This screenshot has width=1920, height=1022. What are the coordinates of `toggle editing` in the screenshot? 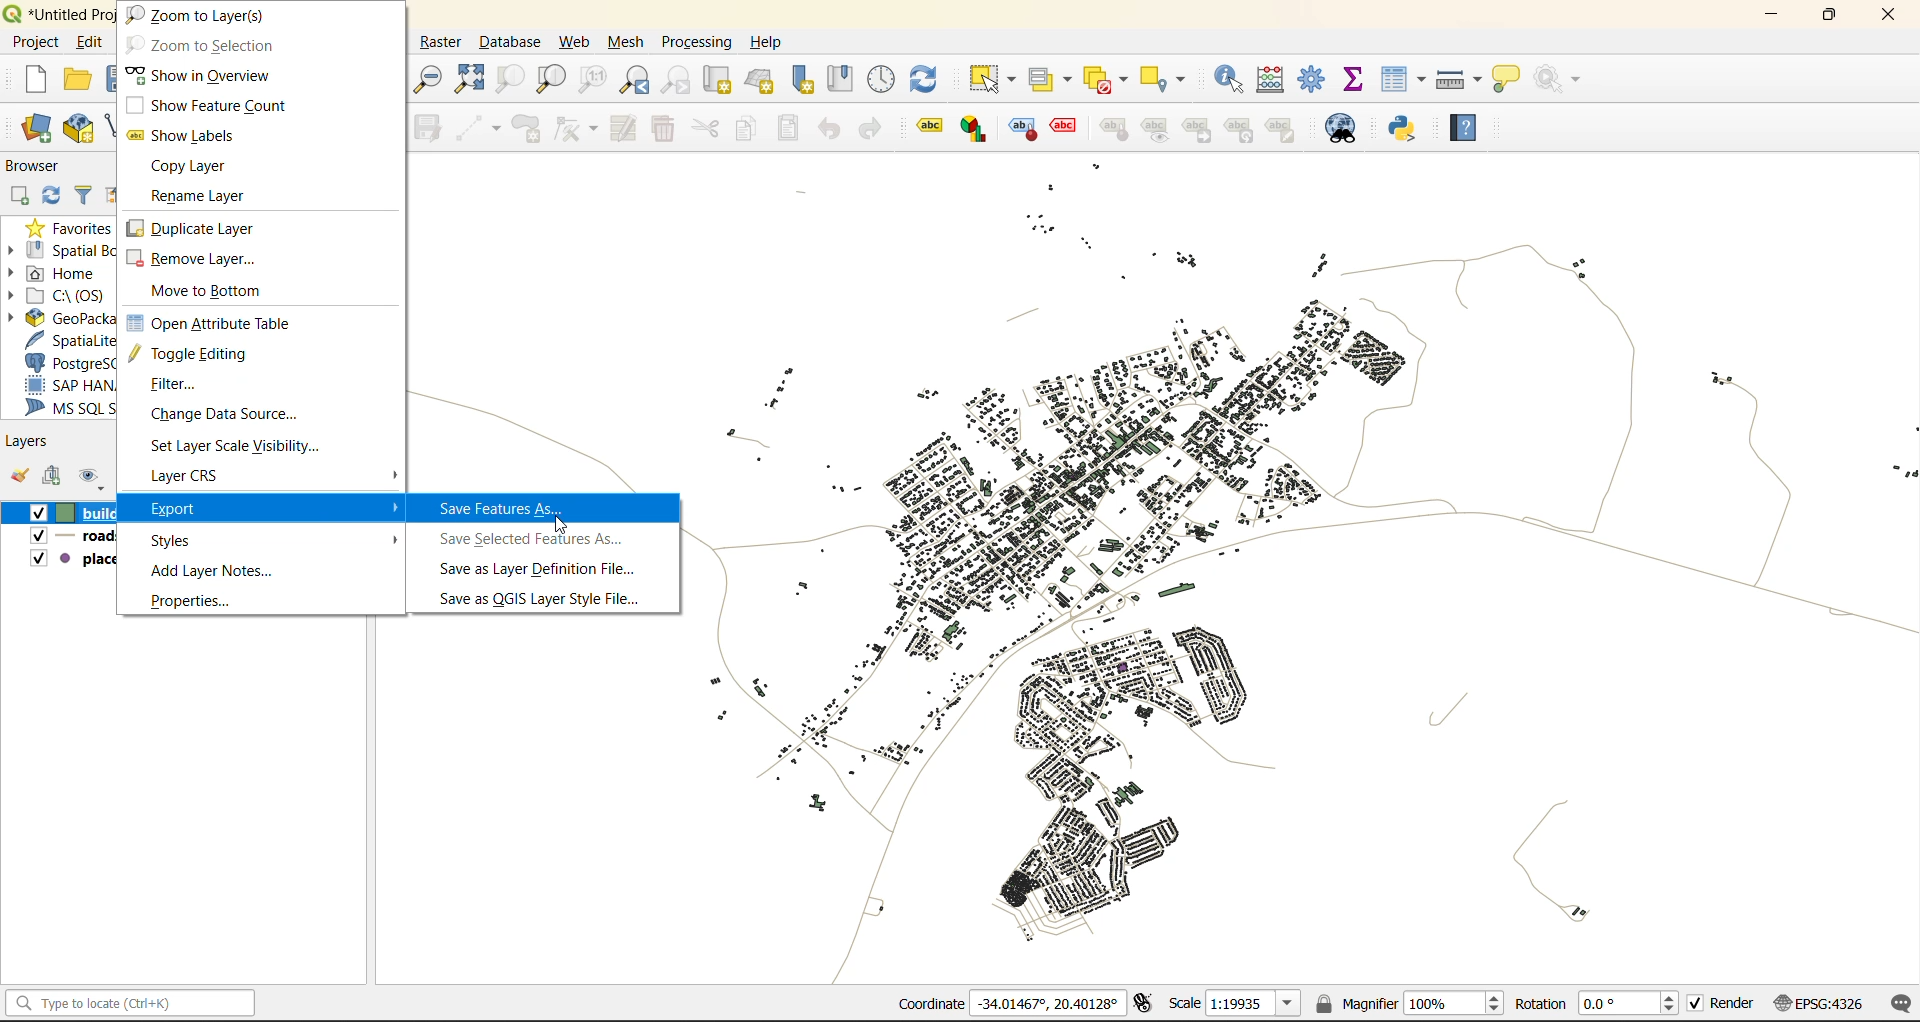 It's located at (193, 354).